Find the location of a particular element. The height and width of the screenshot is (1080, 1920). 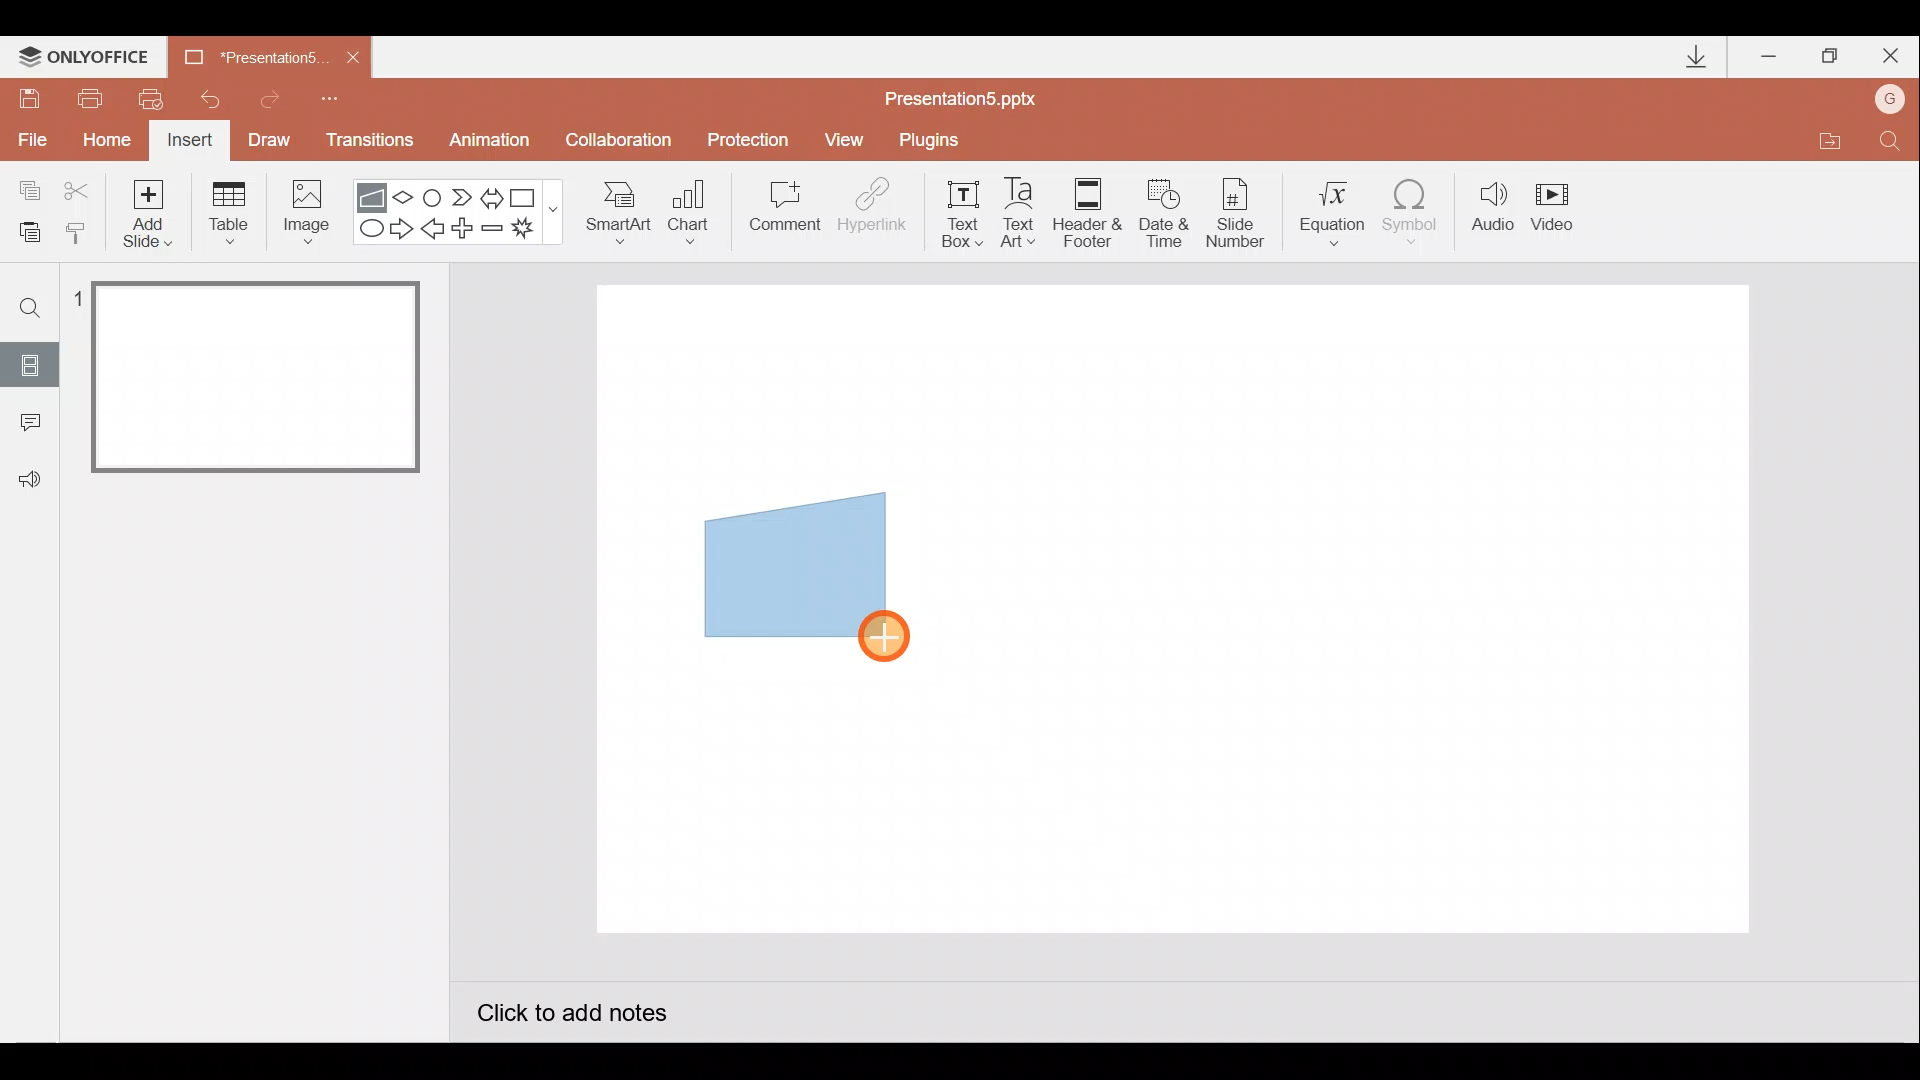

Maximize is located at coordinates (1830, 57).